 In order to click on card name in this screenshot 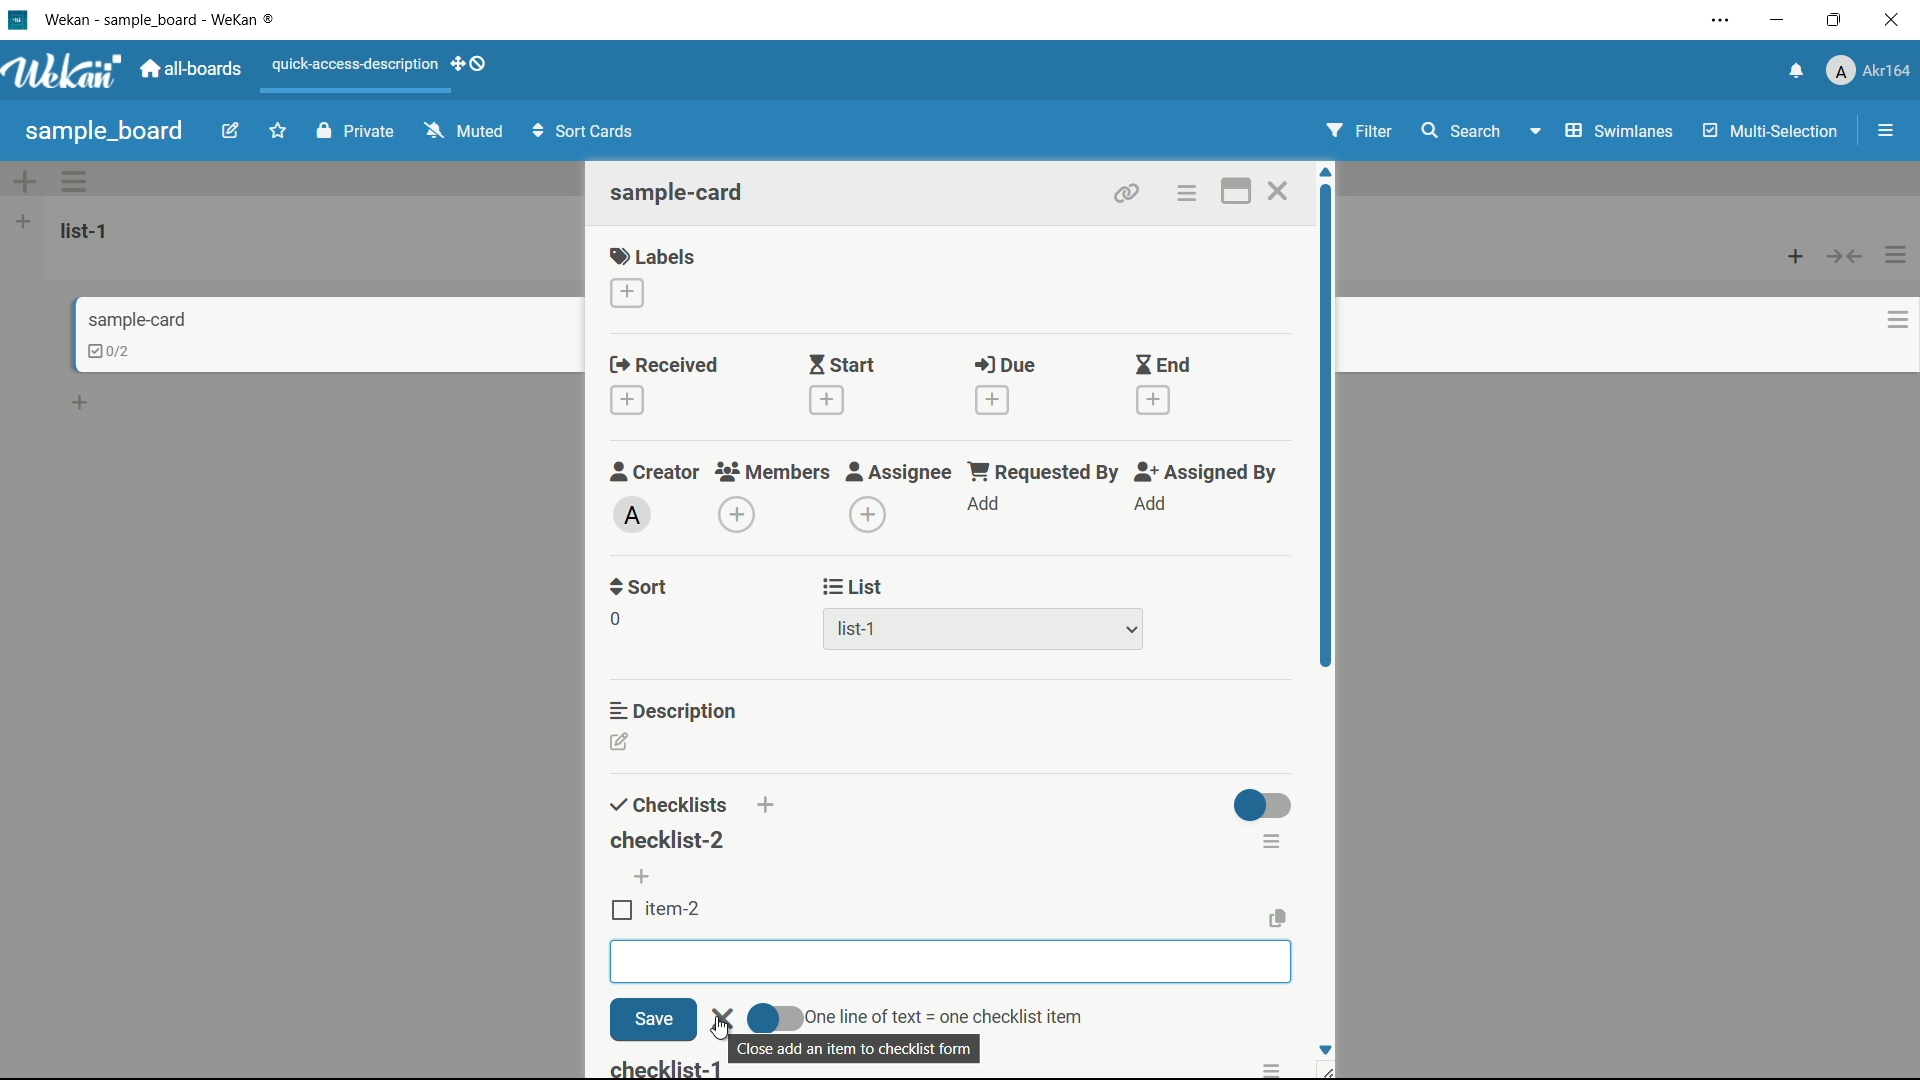, I will do `click(679, 192)`.